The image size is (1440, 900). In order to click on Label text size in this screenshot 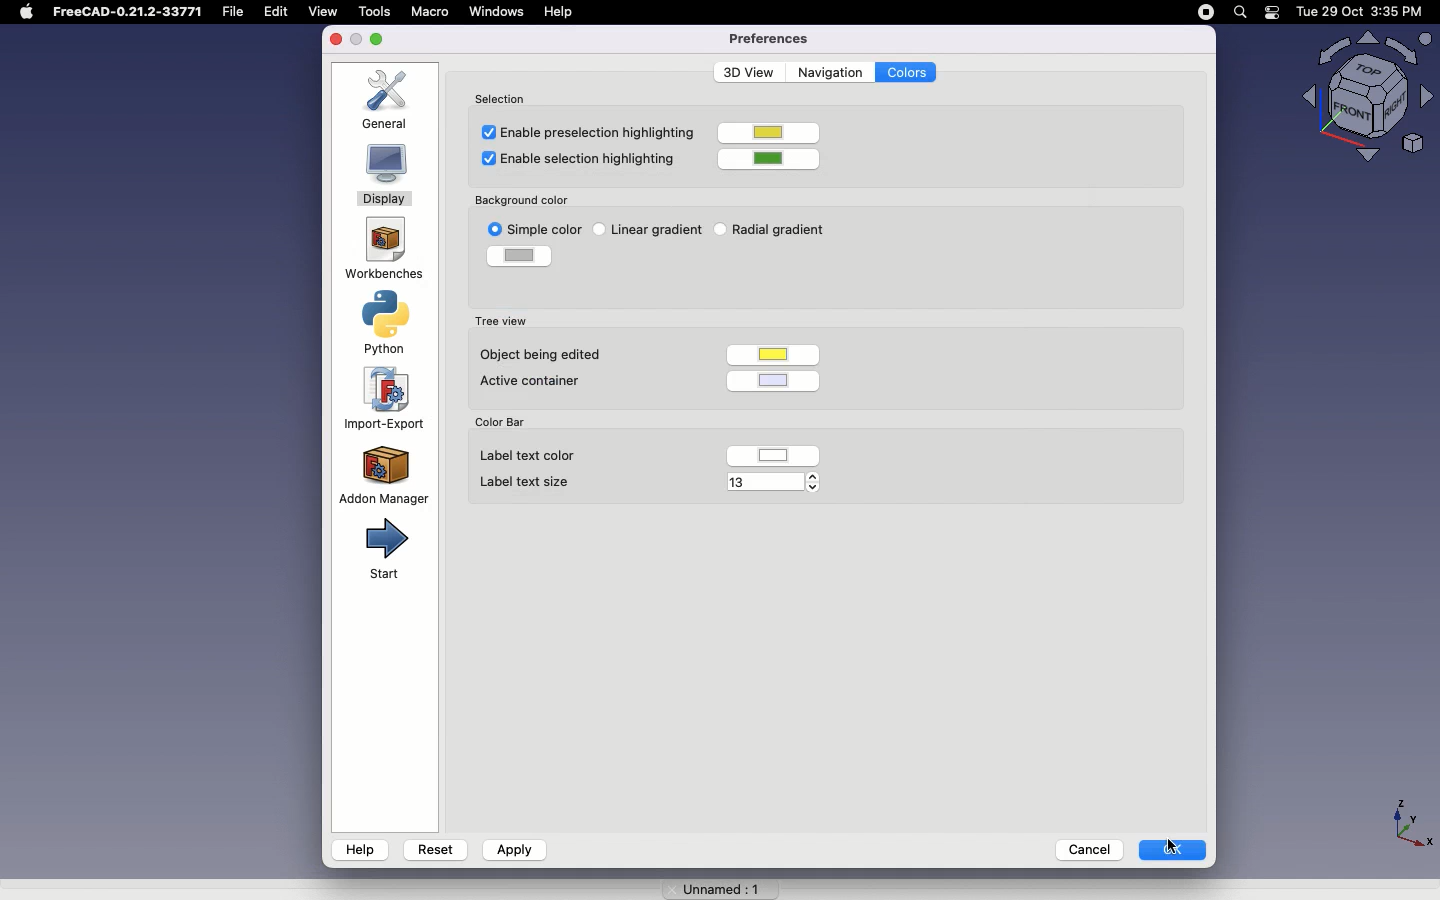, I will do `click(526, 481)`.